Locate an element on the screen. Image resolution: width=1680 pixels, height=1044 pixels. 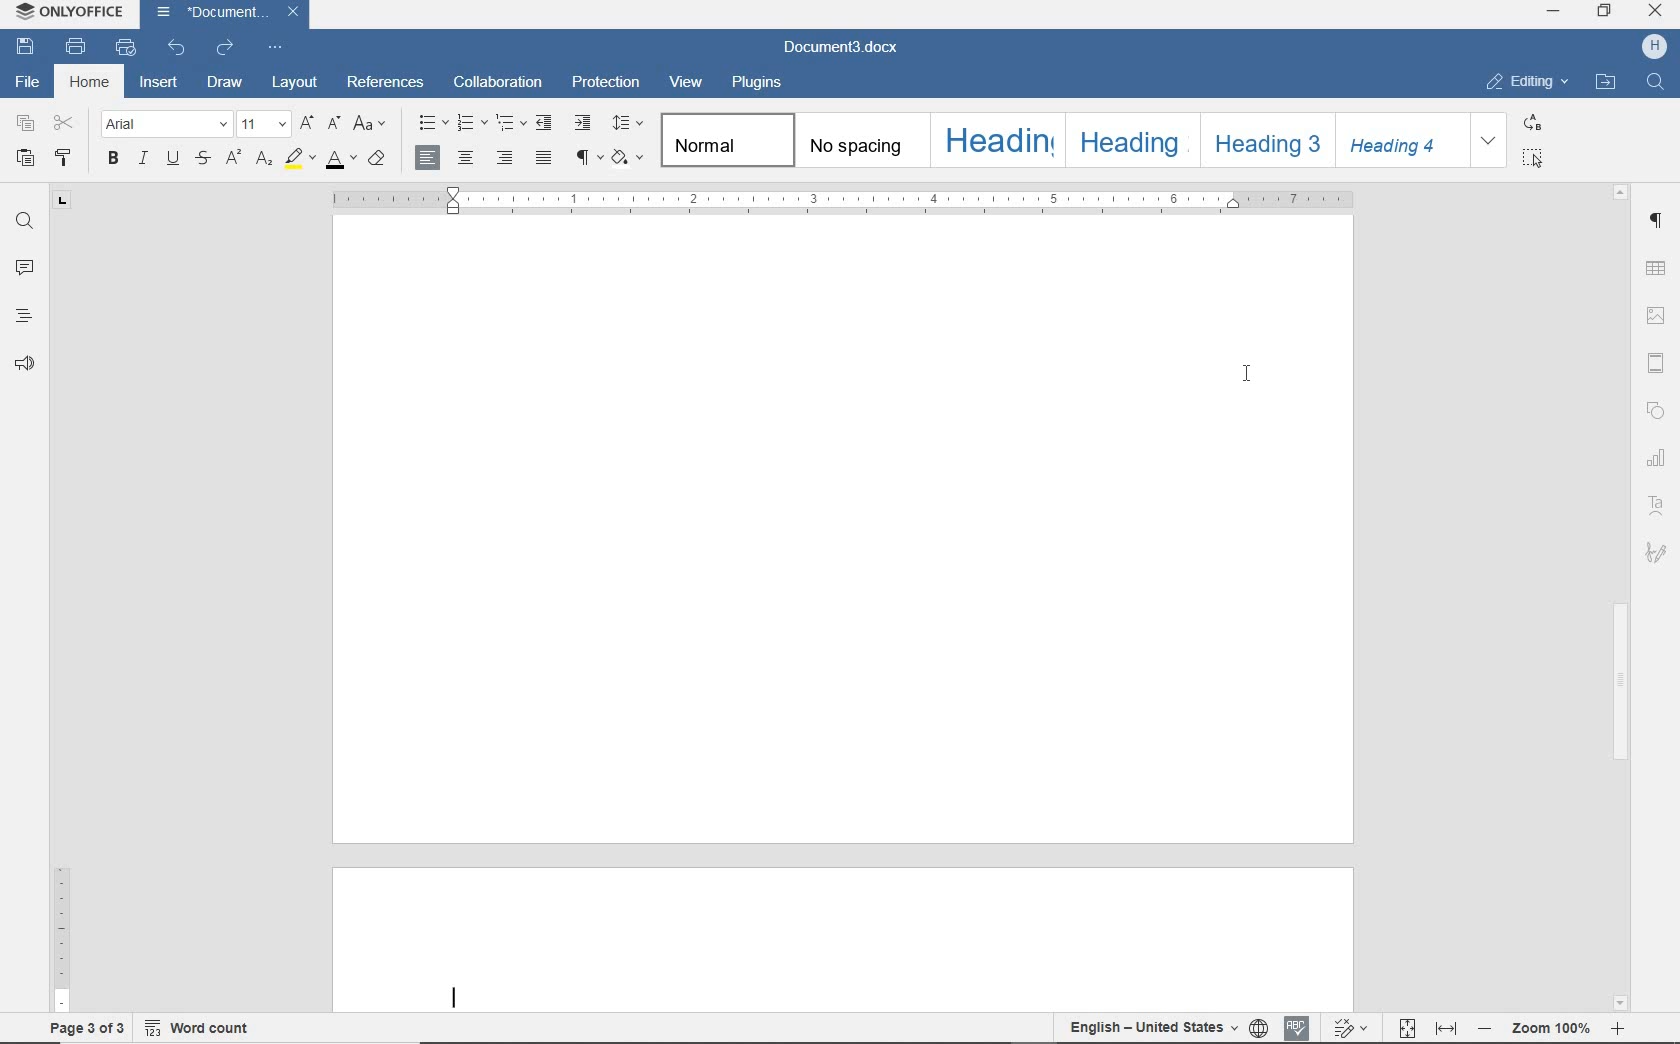
Zoom 100% is located at coordinates (1550, 1028).